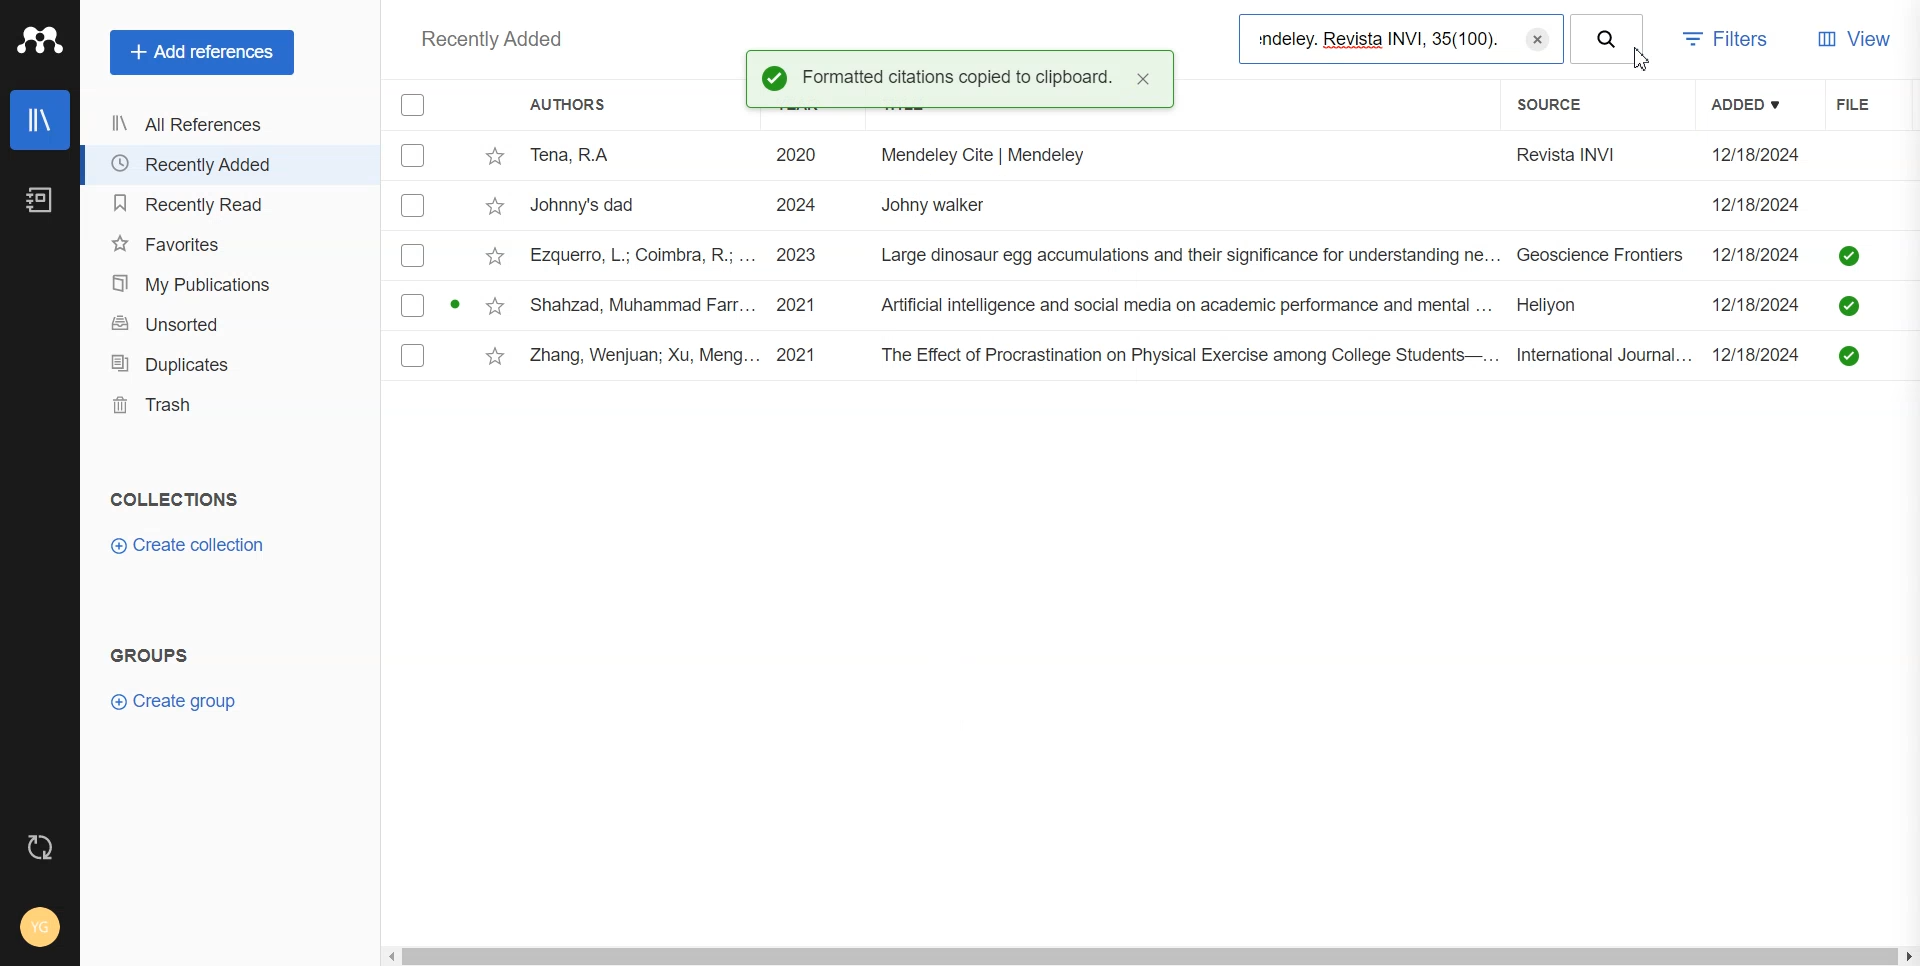  What do you see at coordinates (227, 204) in the screenshot?
I see `Recently Read` at bounding box center [227, 204].